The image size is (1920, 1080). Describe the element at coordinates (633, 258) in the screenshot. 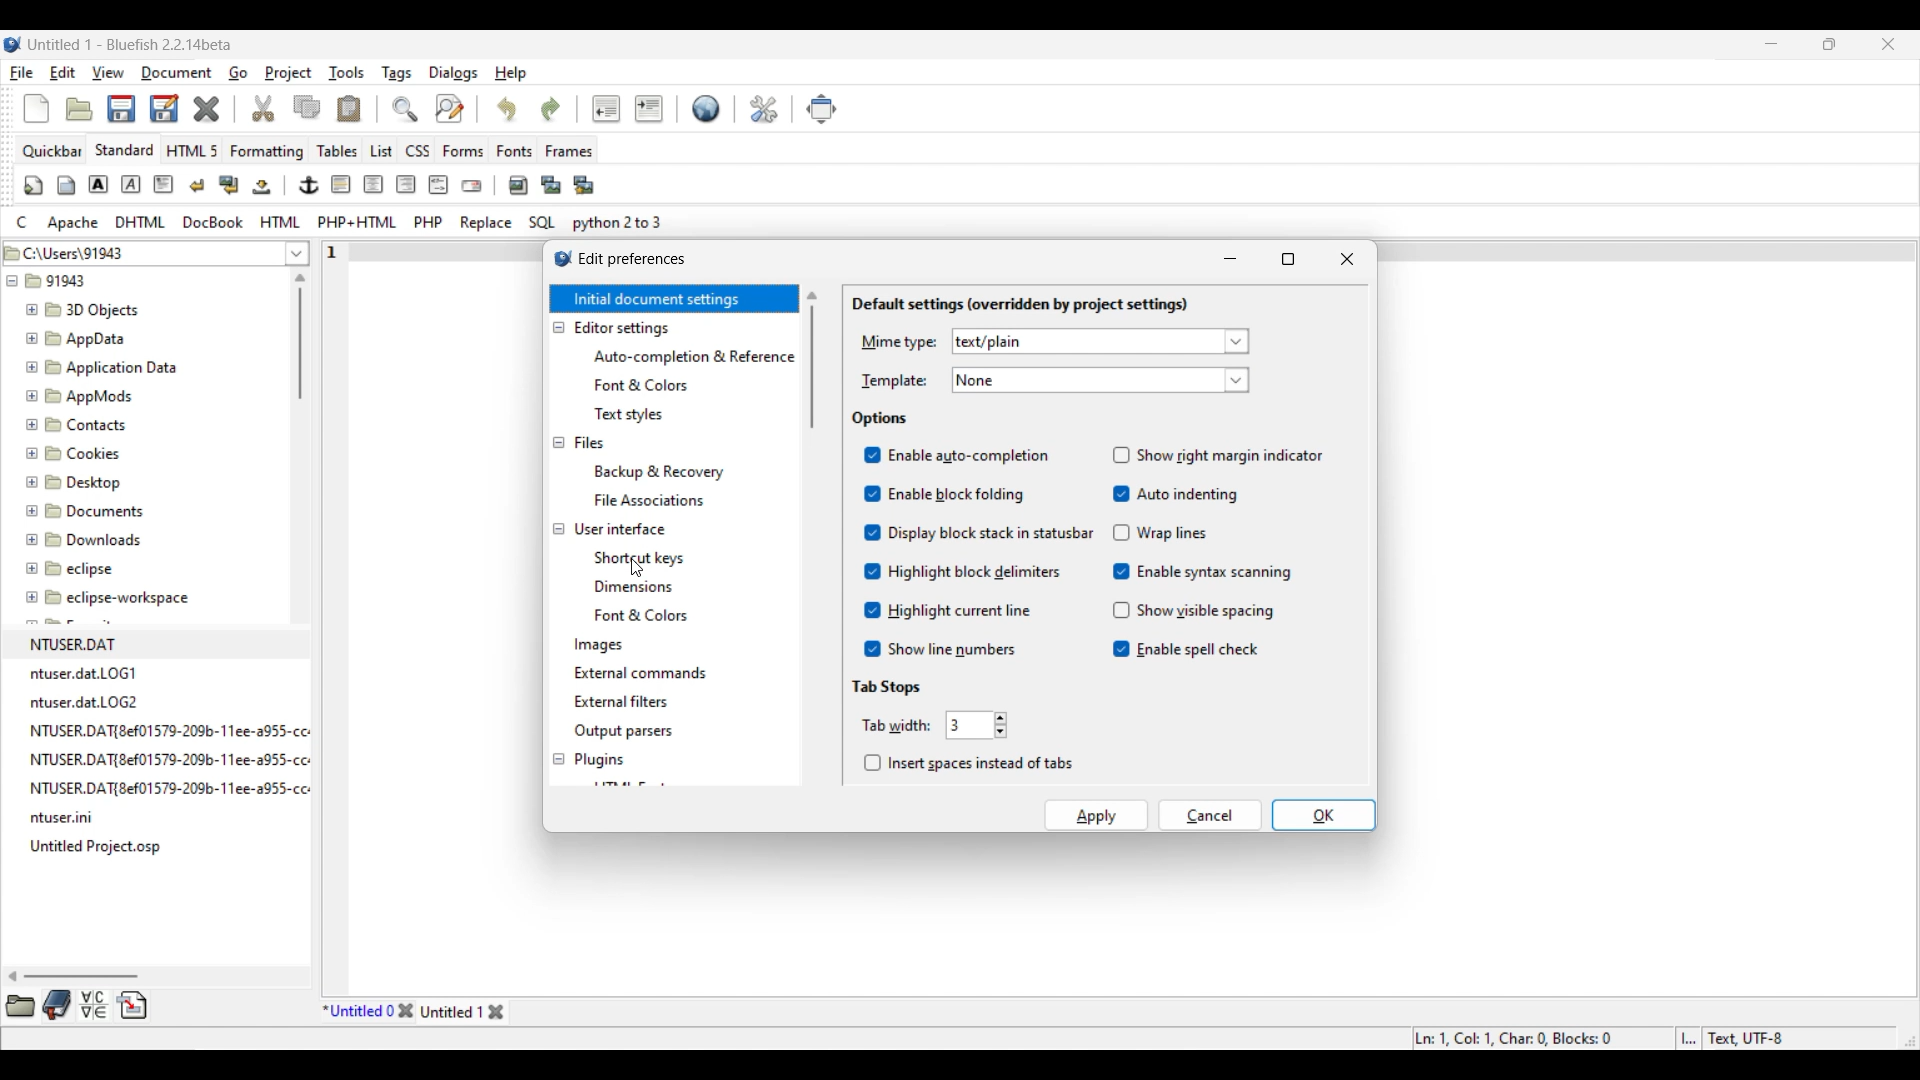

I see `Window title` at that location.